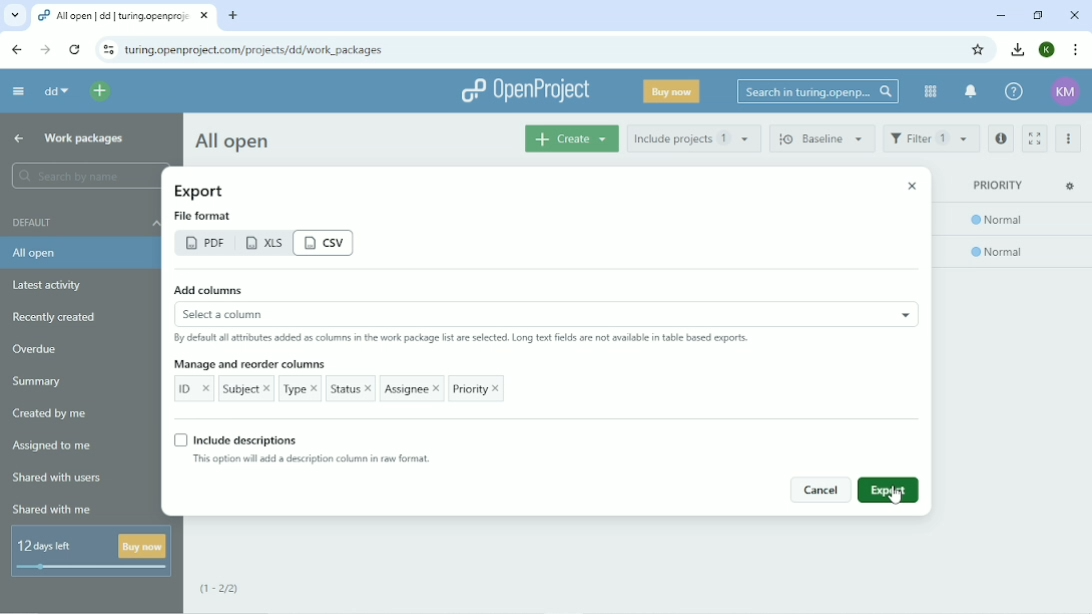  Describe the element at coordinates (821, 138) in the screenshot. I see `Baseline` at that location.